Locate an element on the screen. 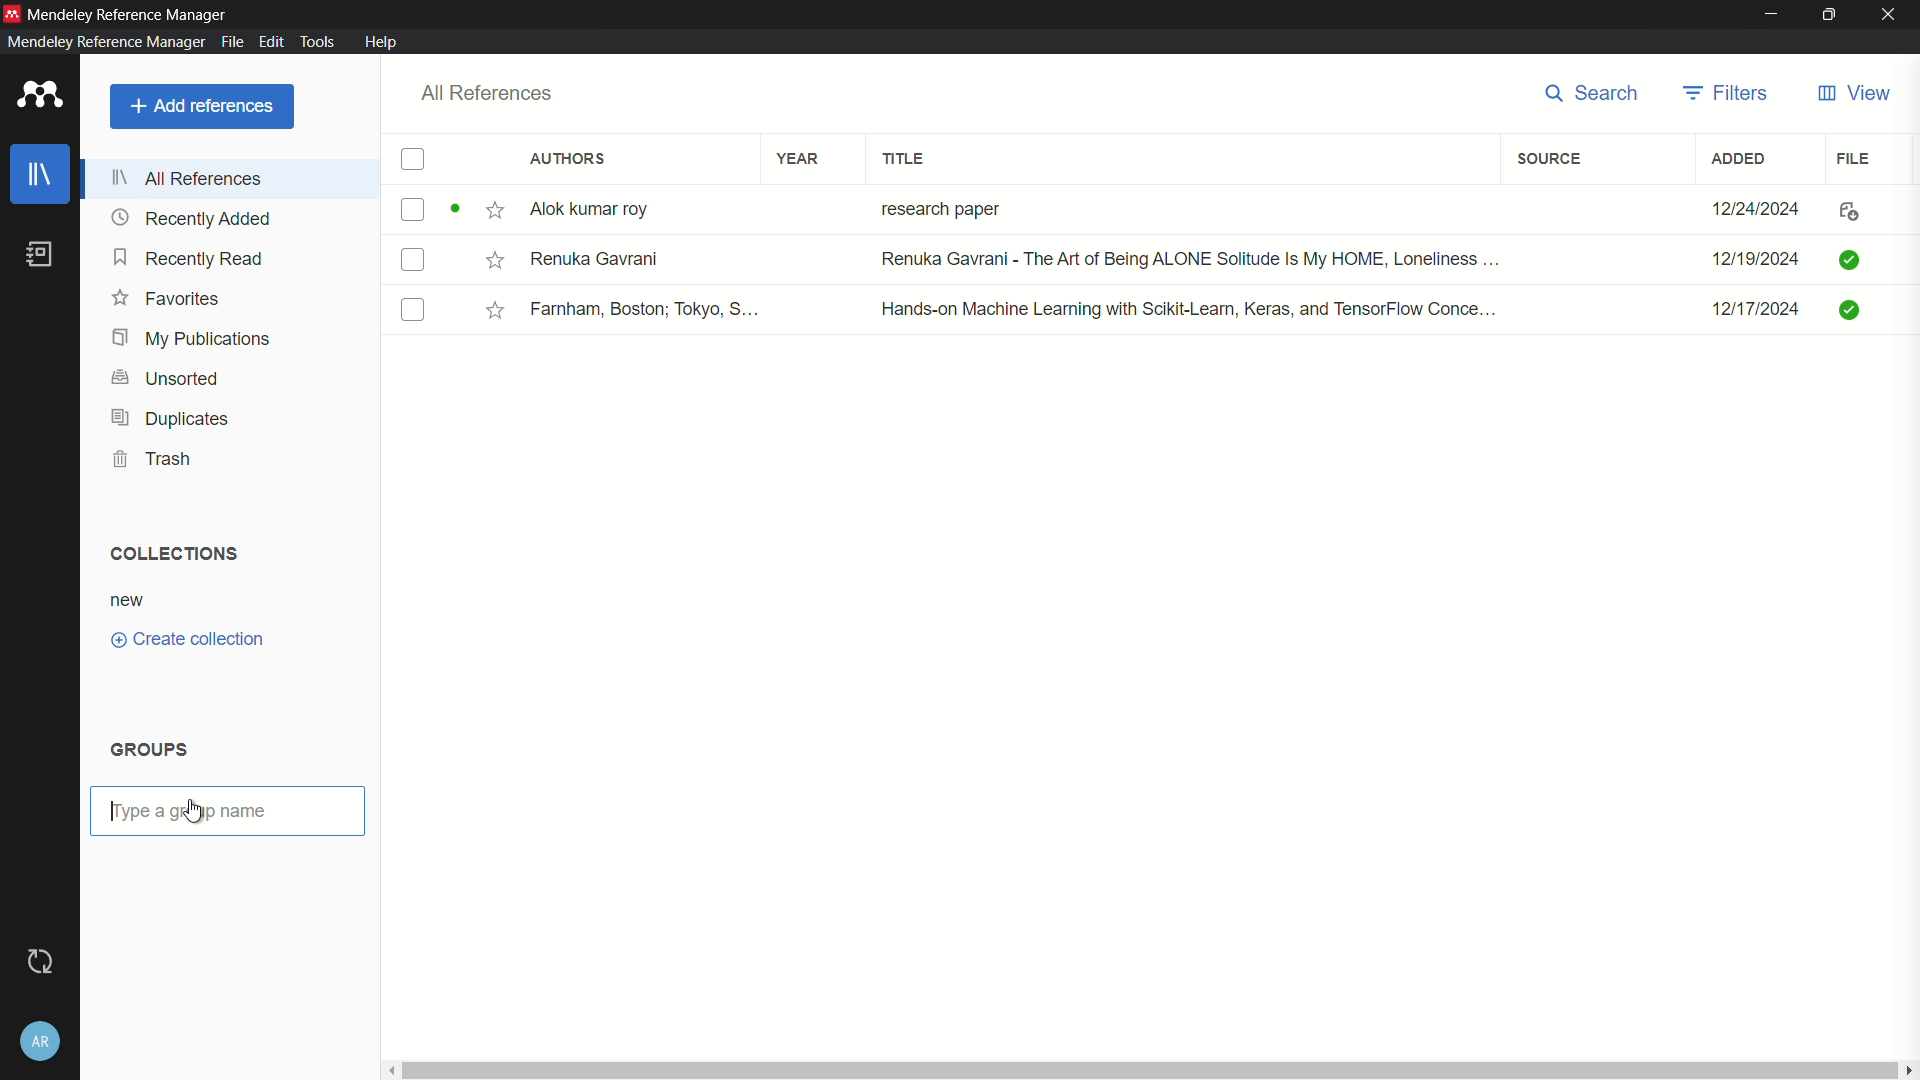  library is located at coordinates (43, 175).